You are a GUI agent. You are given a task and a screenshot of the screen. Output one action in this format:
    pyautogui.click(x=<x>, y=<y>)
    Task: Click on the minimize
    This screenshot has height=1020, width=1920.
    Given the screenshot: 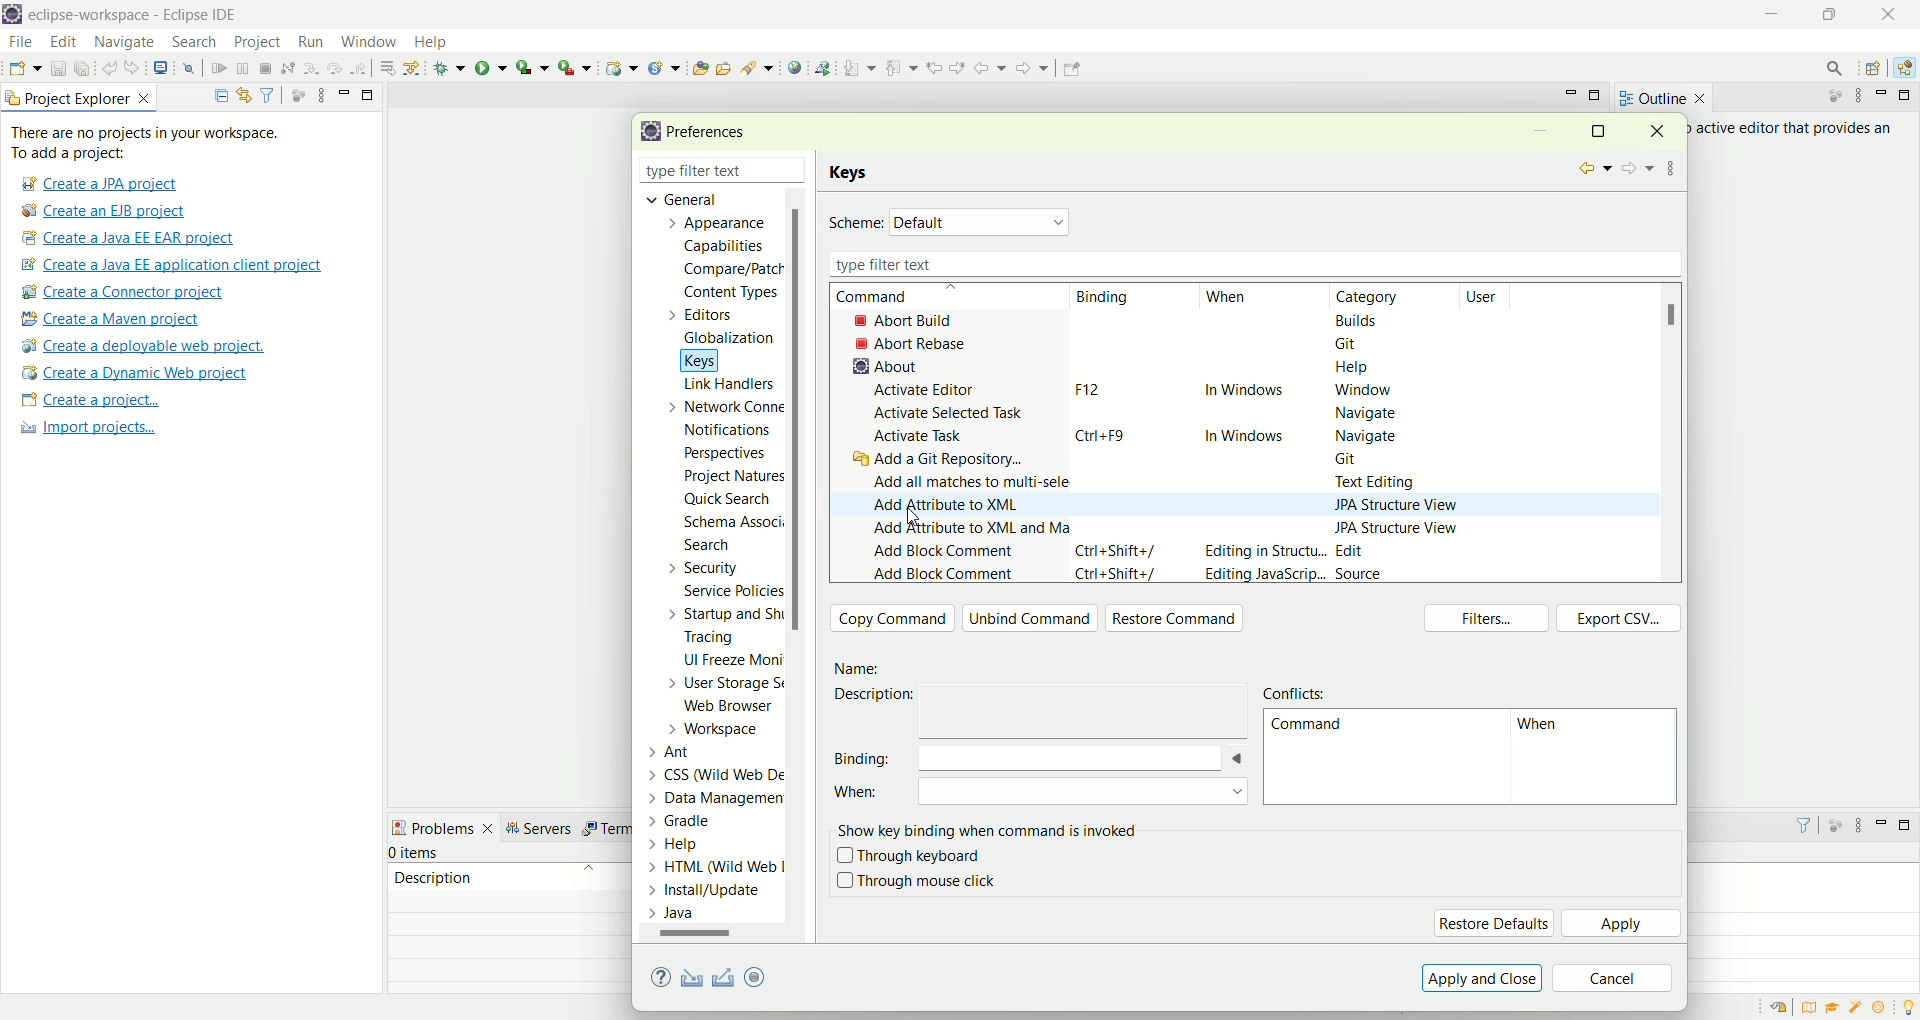 What is the action you would take?
    pyautogui.click(x=1882, y=822)
    